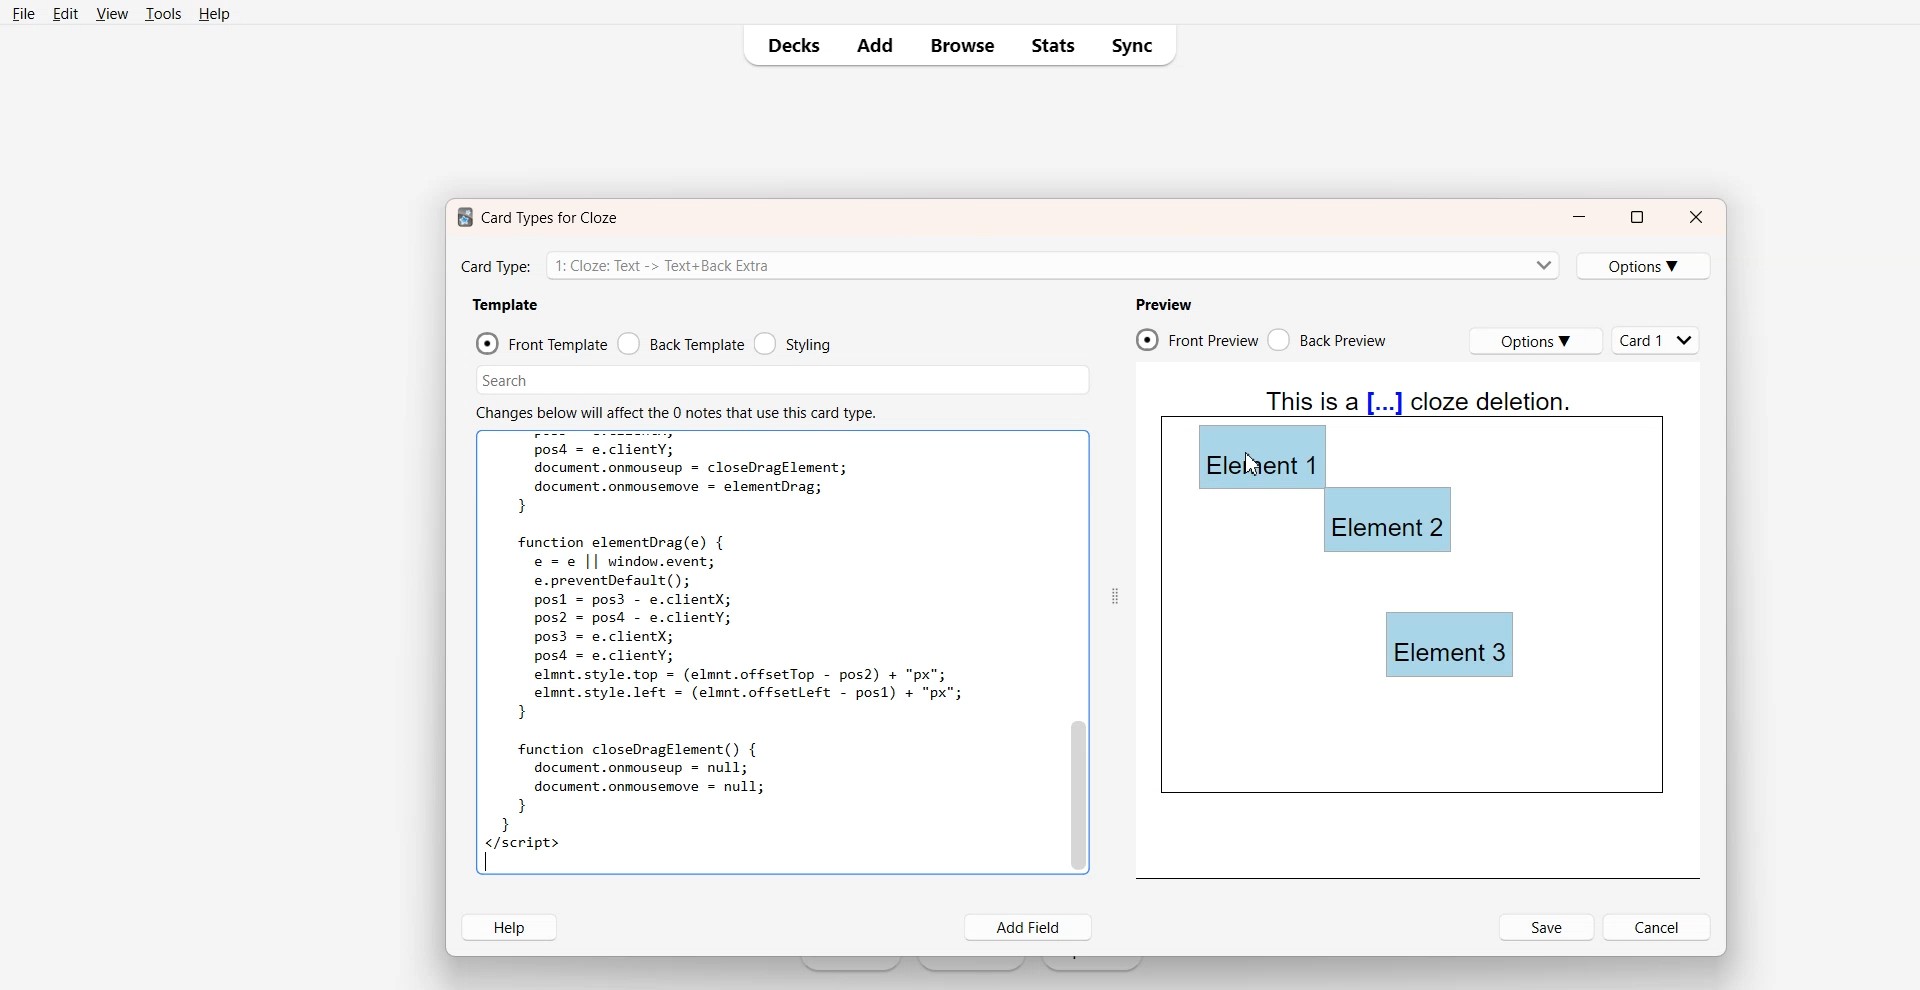 The width and height of the screenshot is (1920, 990). Describe the element at coordinates (1659, 927) in the screenshot. I see `Cancel` at that location.